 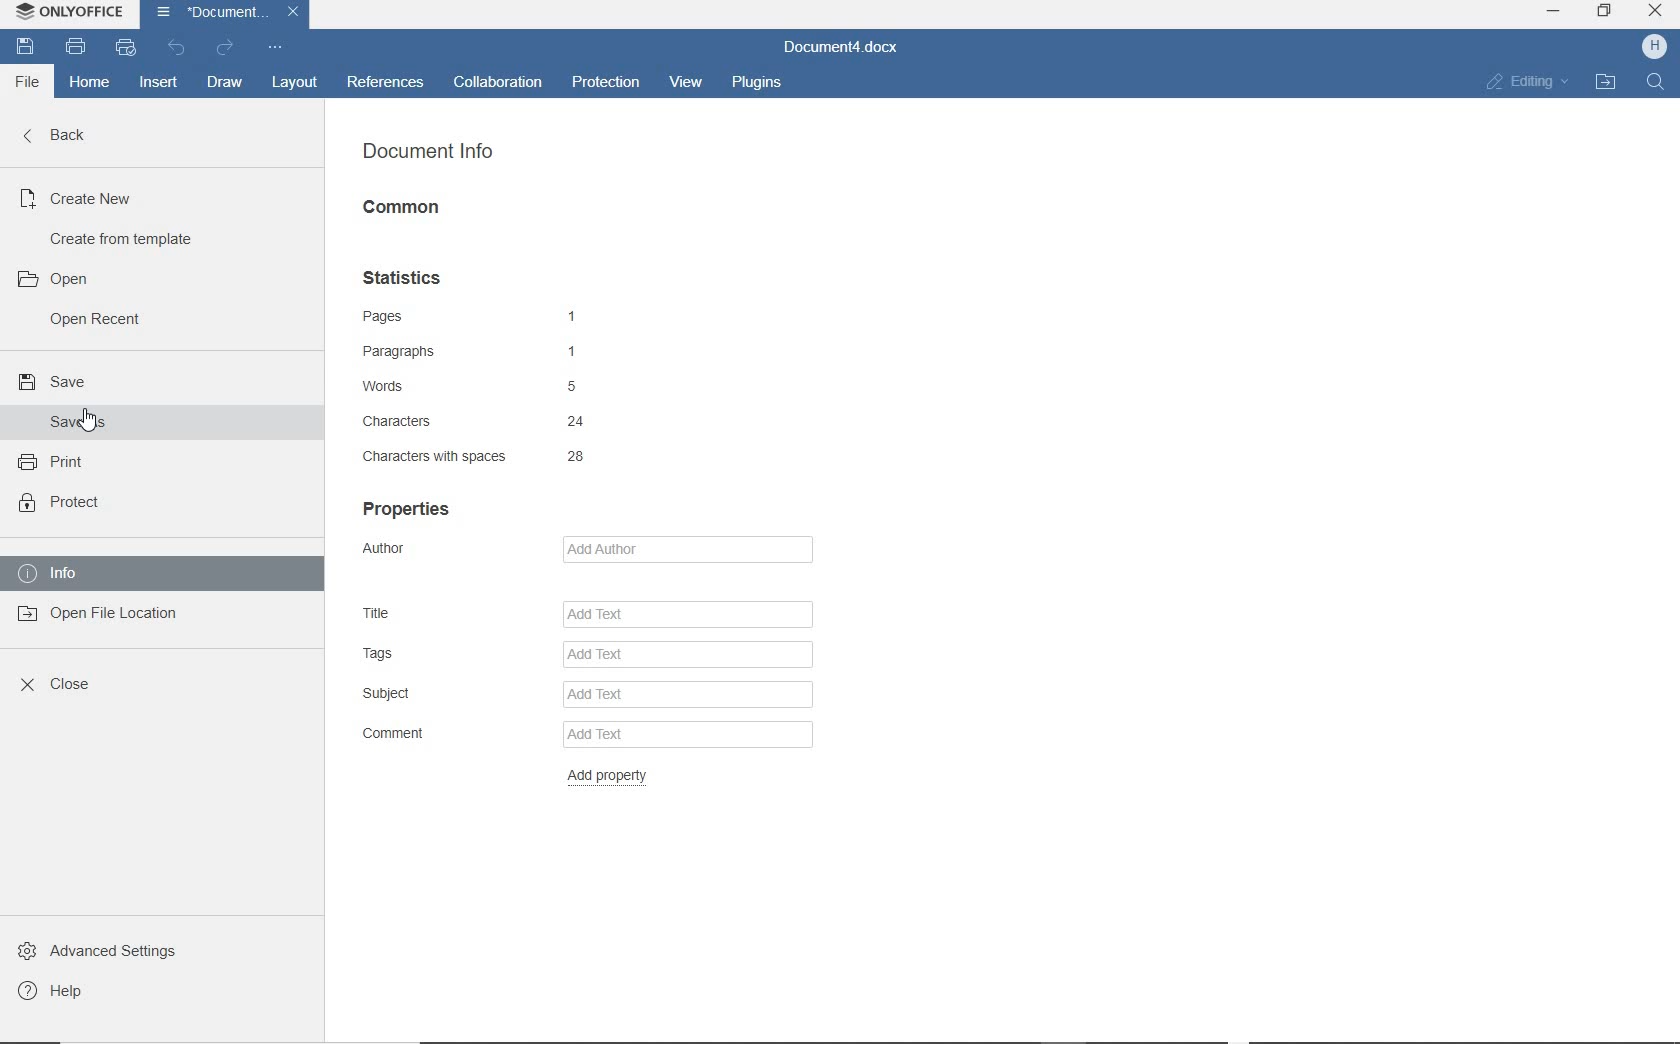 I want to click on customize quick access toolbar, so click(x=275, y=48).